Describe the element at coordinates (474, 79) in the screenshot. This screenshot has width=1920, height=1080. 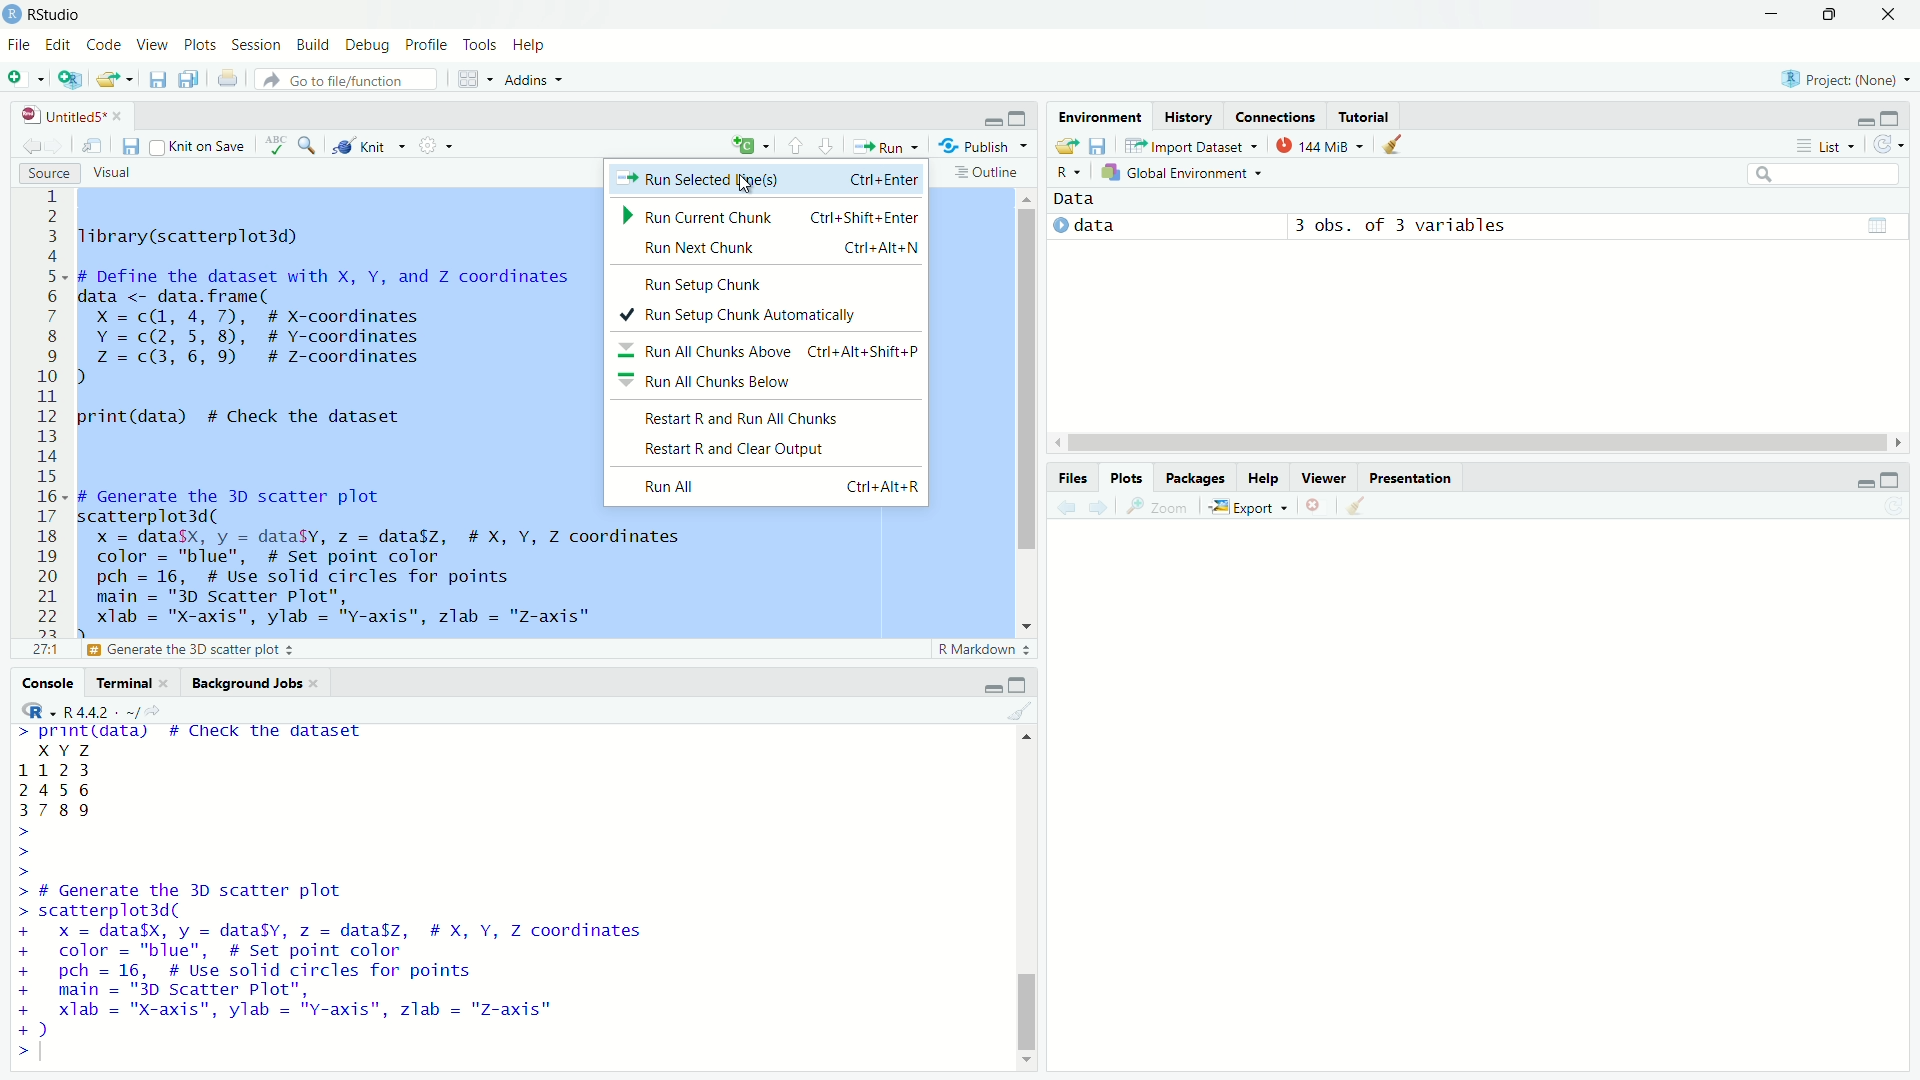
I see `workspace panes` at that location.